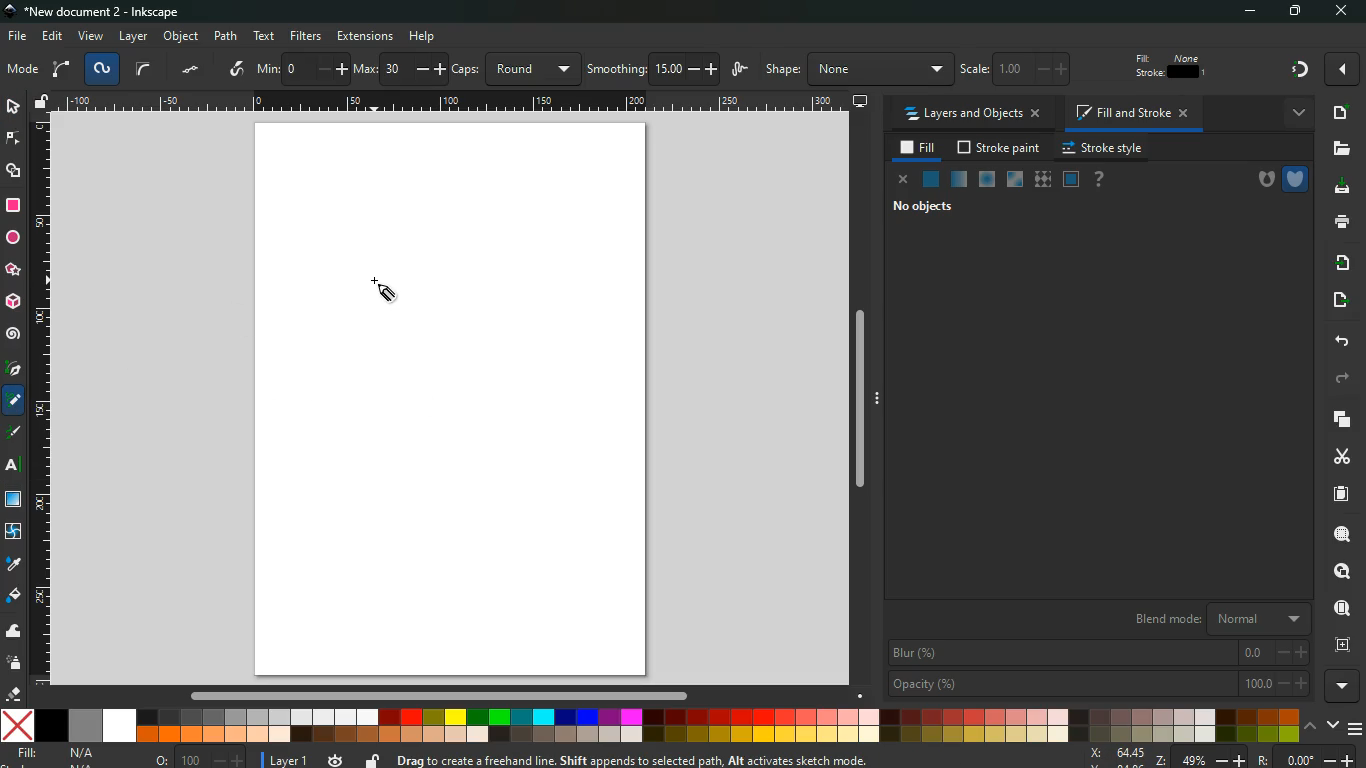 The width and height of the screenshot is (1366, 768). What do you see at coordinates (1001, 147) in the screenshot?
I see `stroke paint` at bounding box center [1001, 147].